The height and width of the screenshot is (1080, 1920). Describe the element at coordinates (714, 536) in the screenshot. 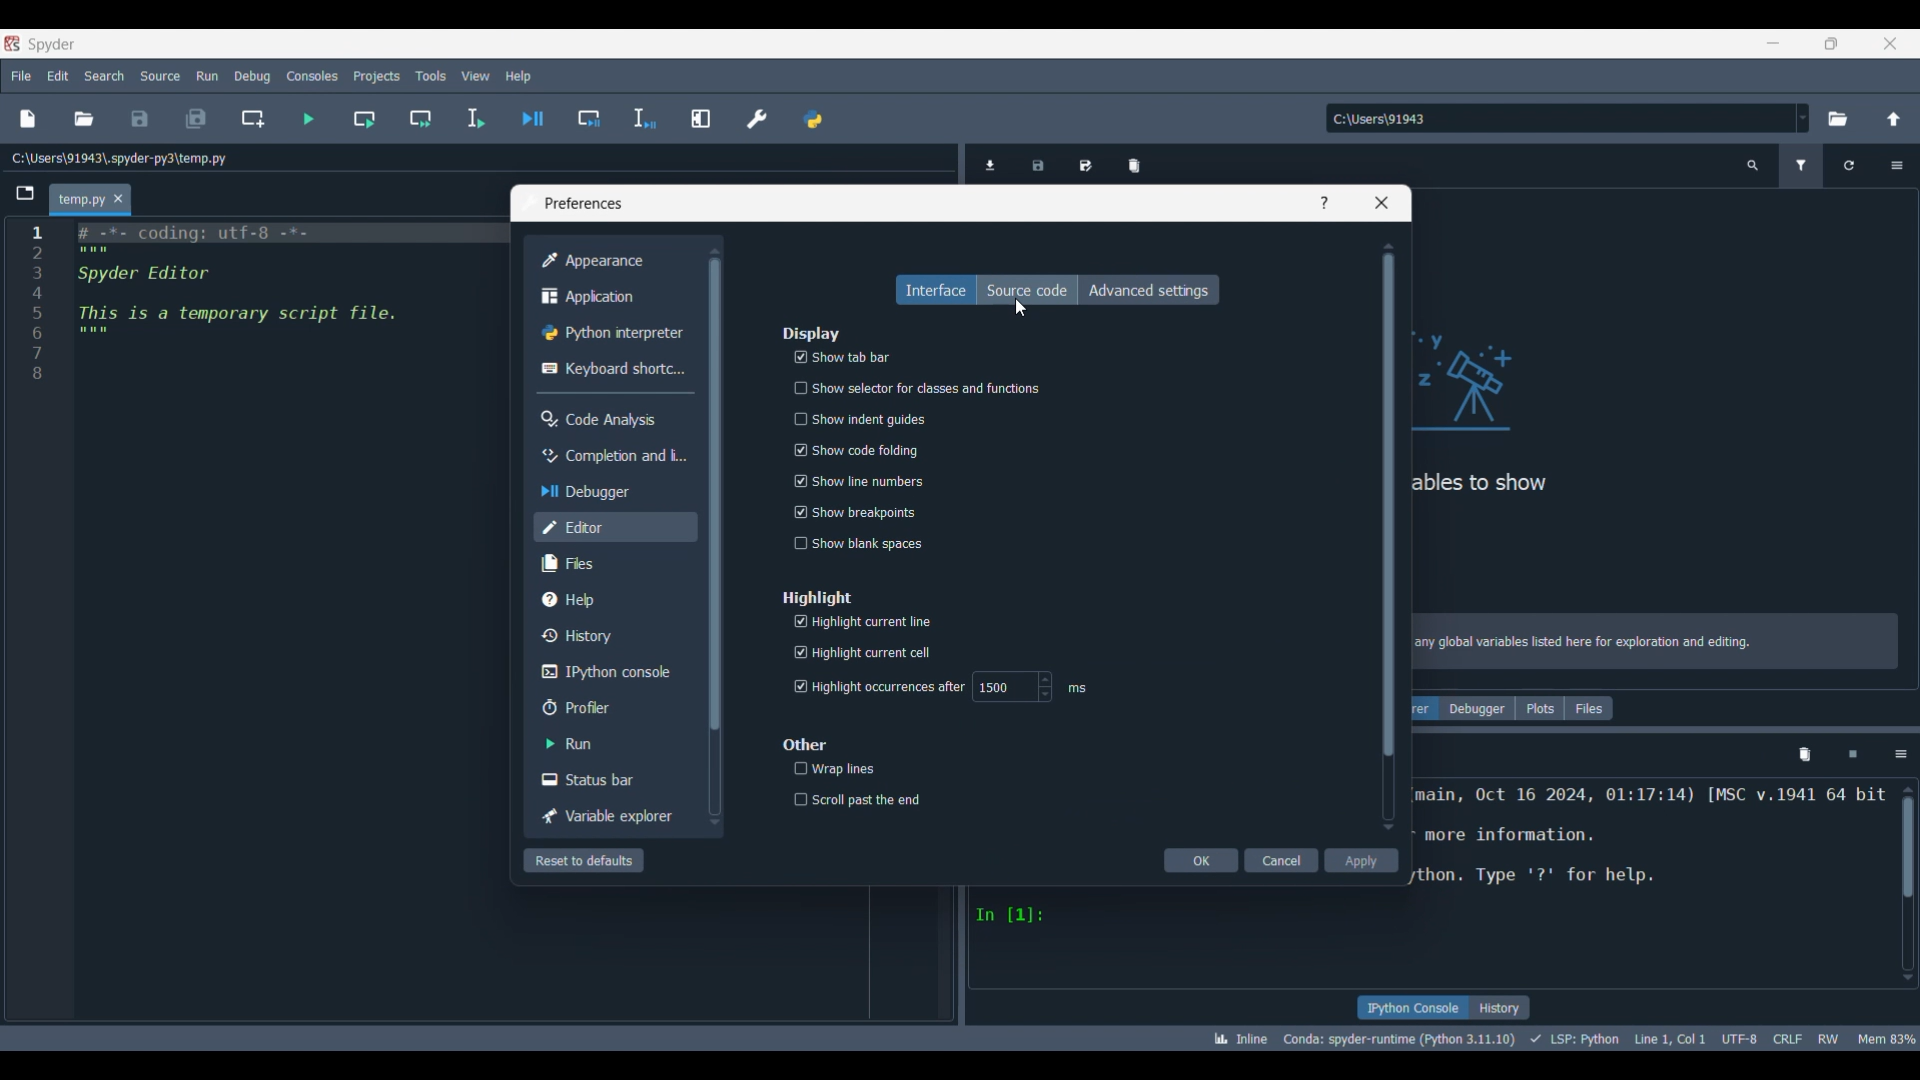

I see `Vertical slide bar` at that location.